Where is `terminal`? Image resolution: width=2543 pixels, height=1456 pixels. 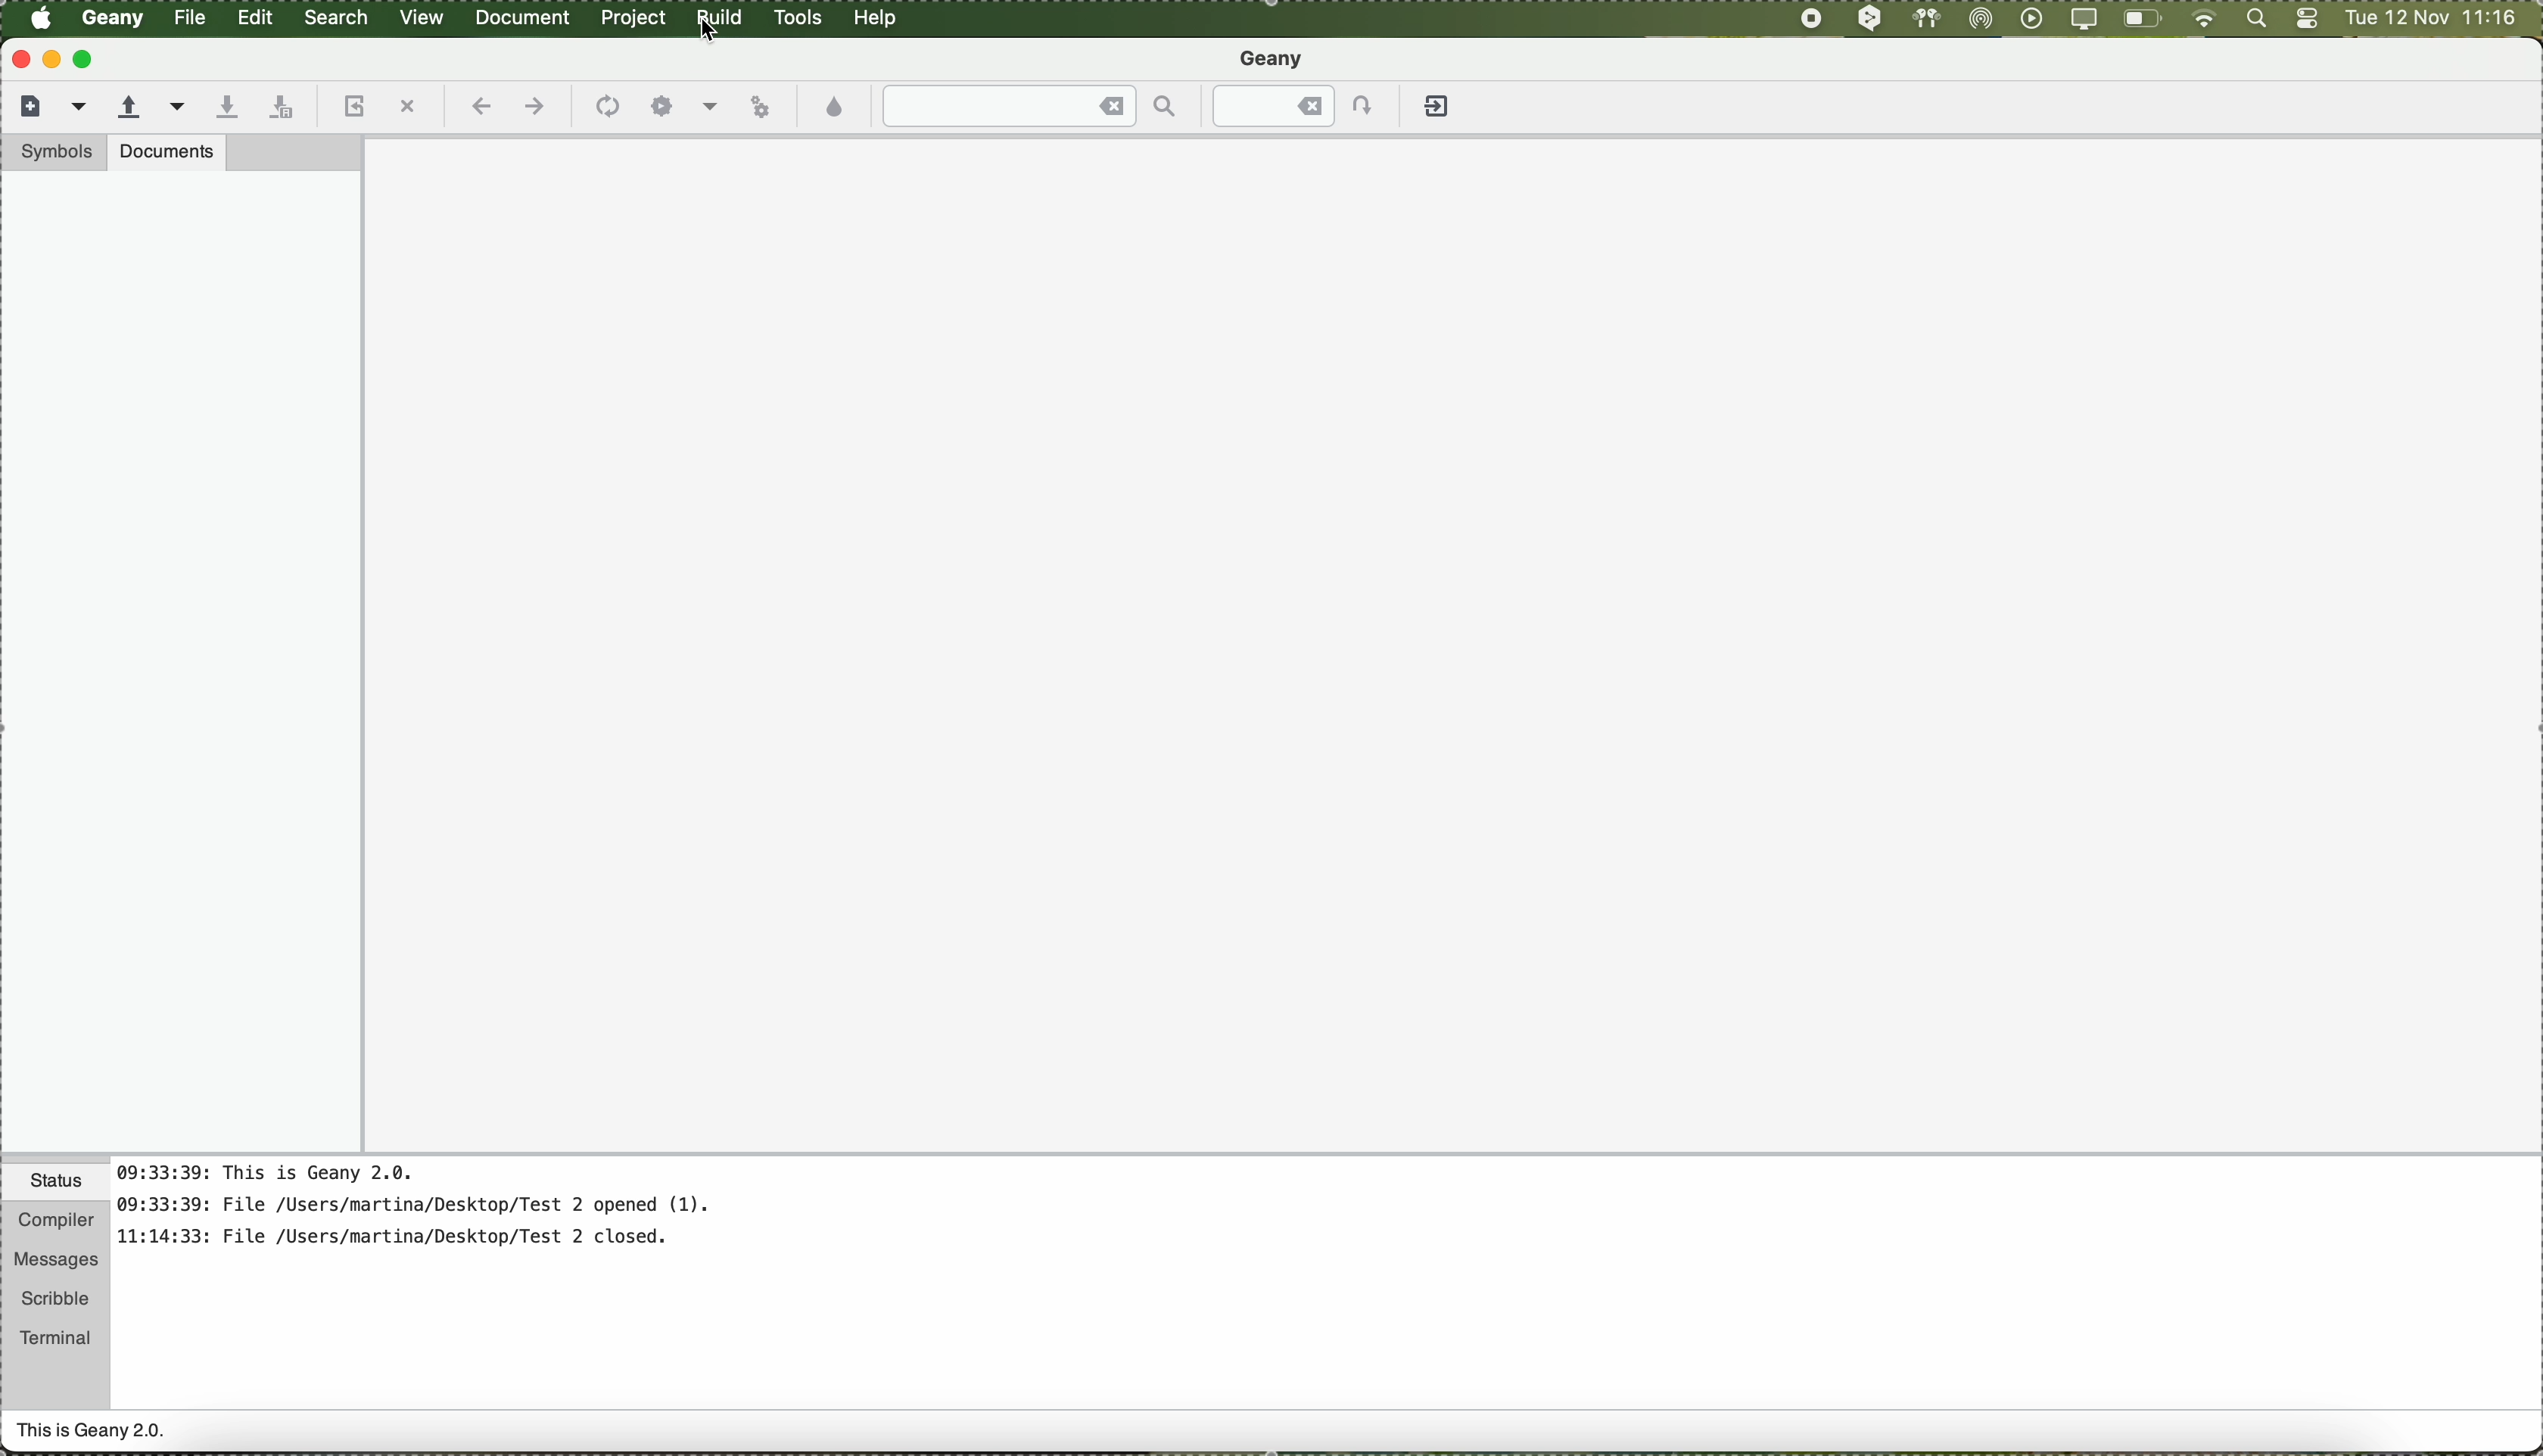
terminal is located at coordinates (56, 1334).